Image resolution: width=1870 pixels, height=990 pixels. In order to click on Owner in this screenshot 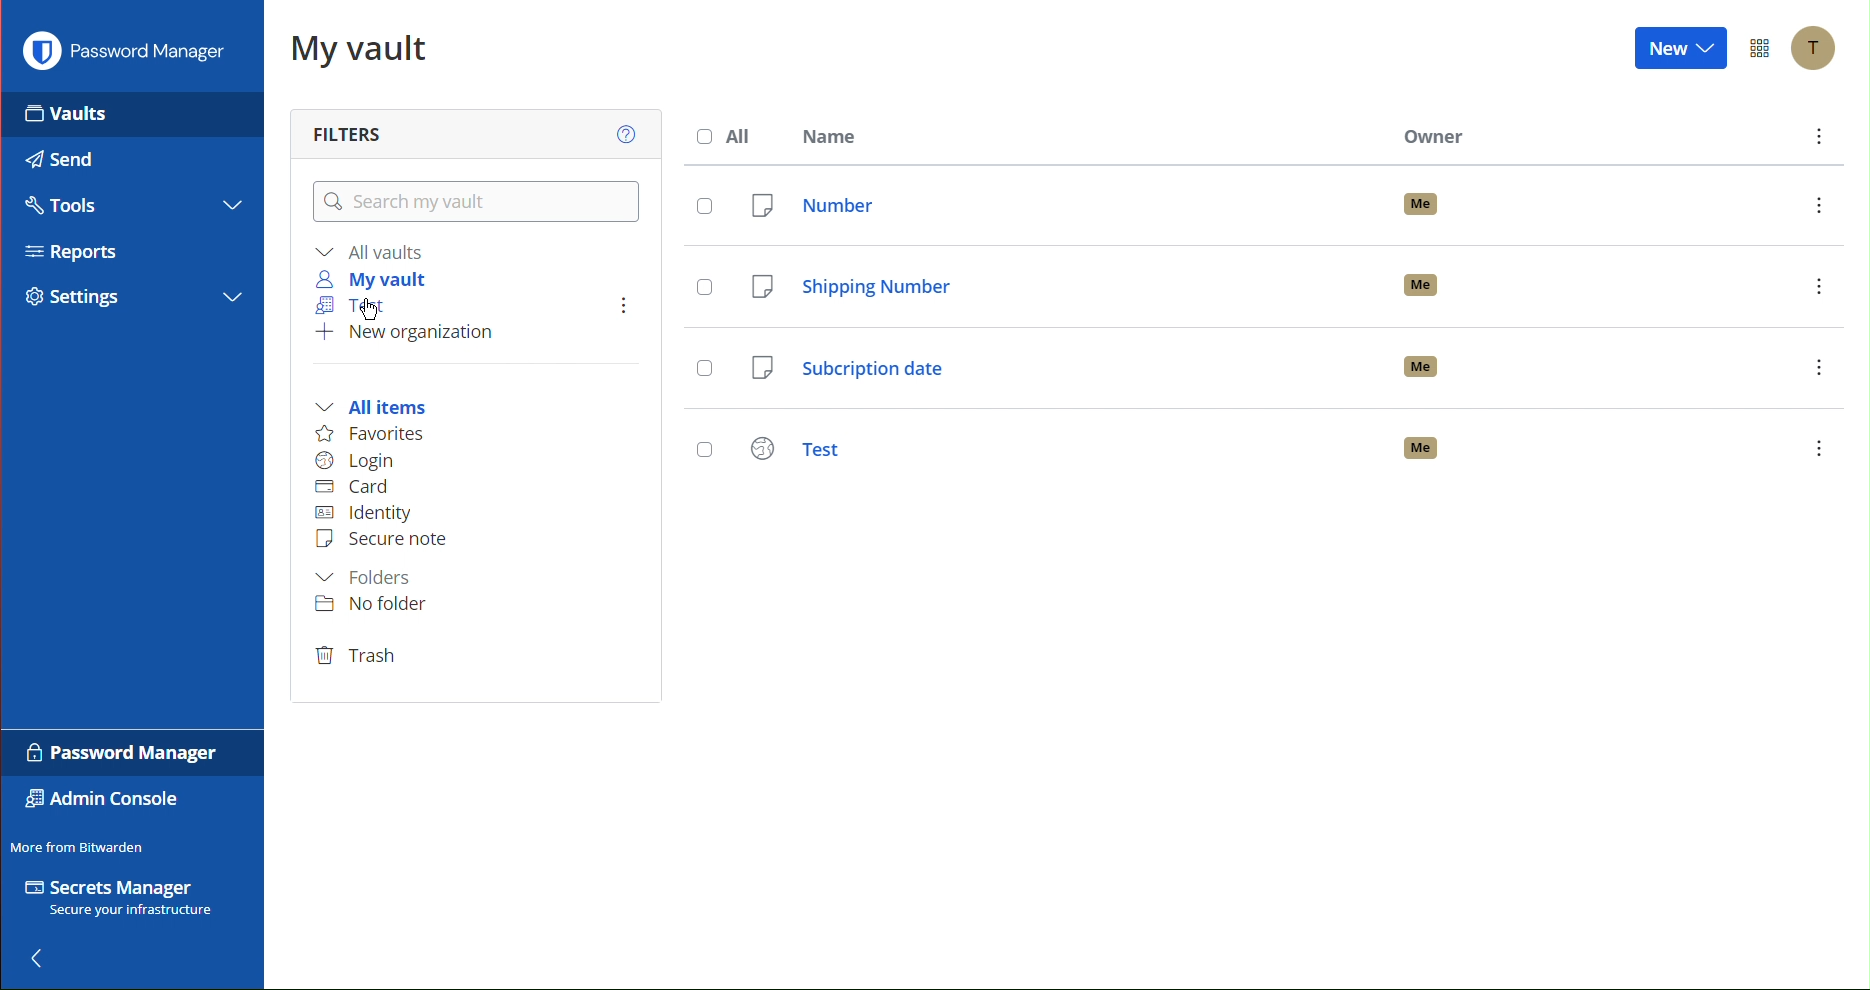, I will do `click(1433, 141)`.